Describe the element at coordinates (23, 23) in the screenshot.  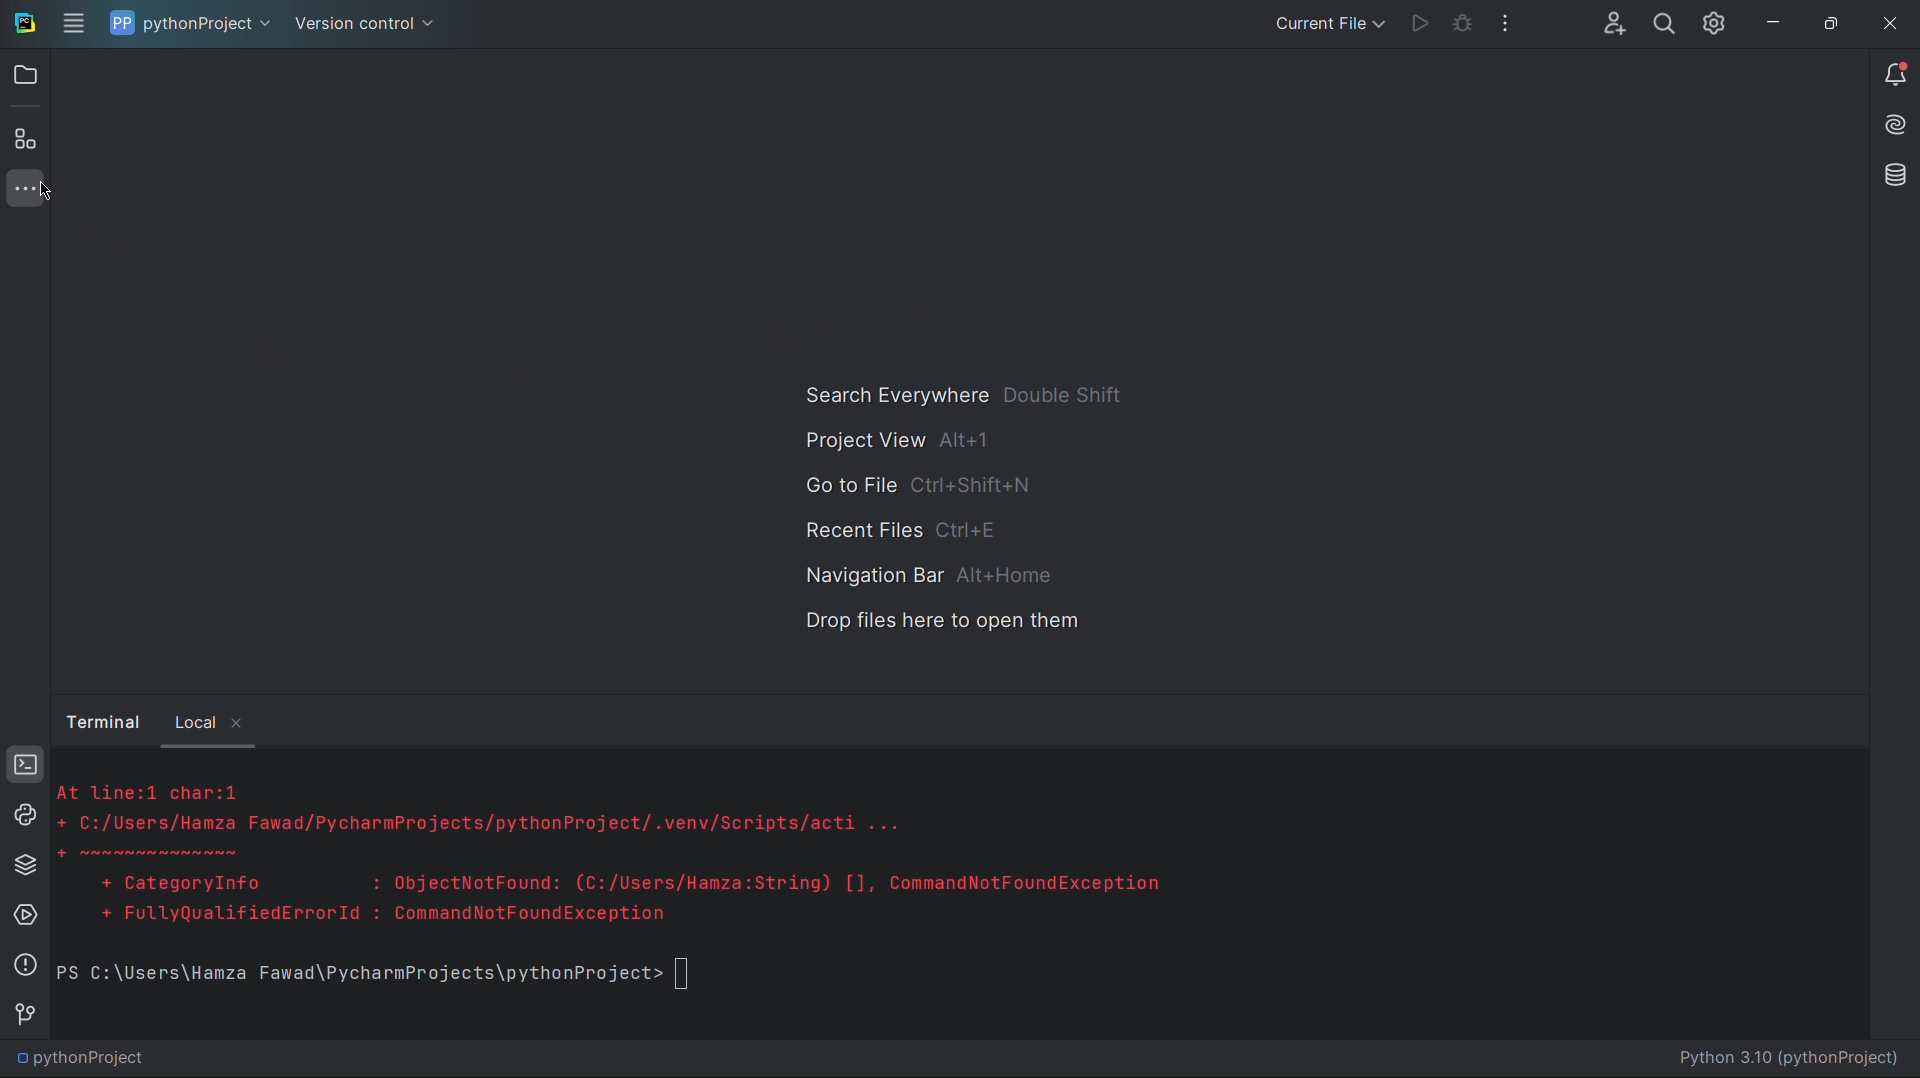
I see `Logo` at that location.